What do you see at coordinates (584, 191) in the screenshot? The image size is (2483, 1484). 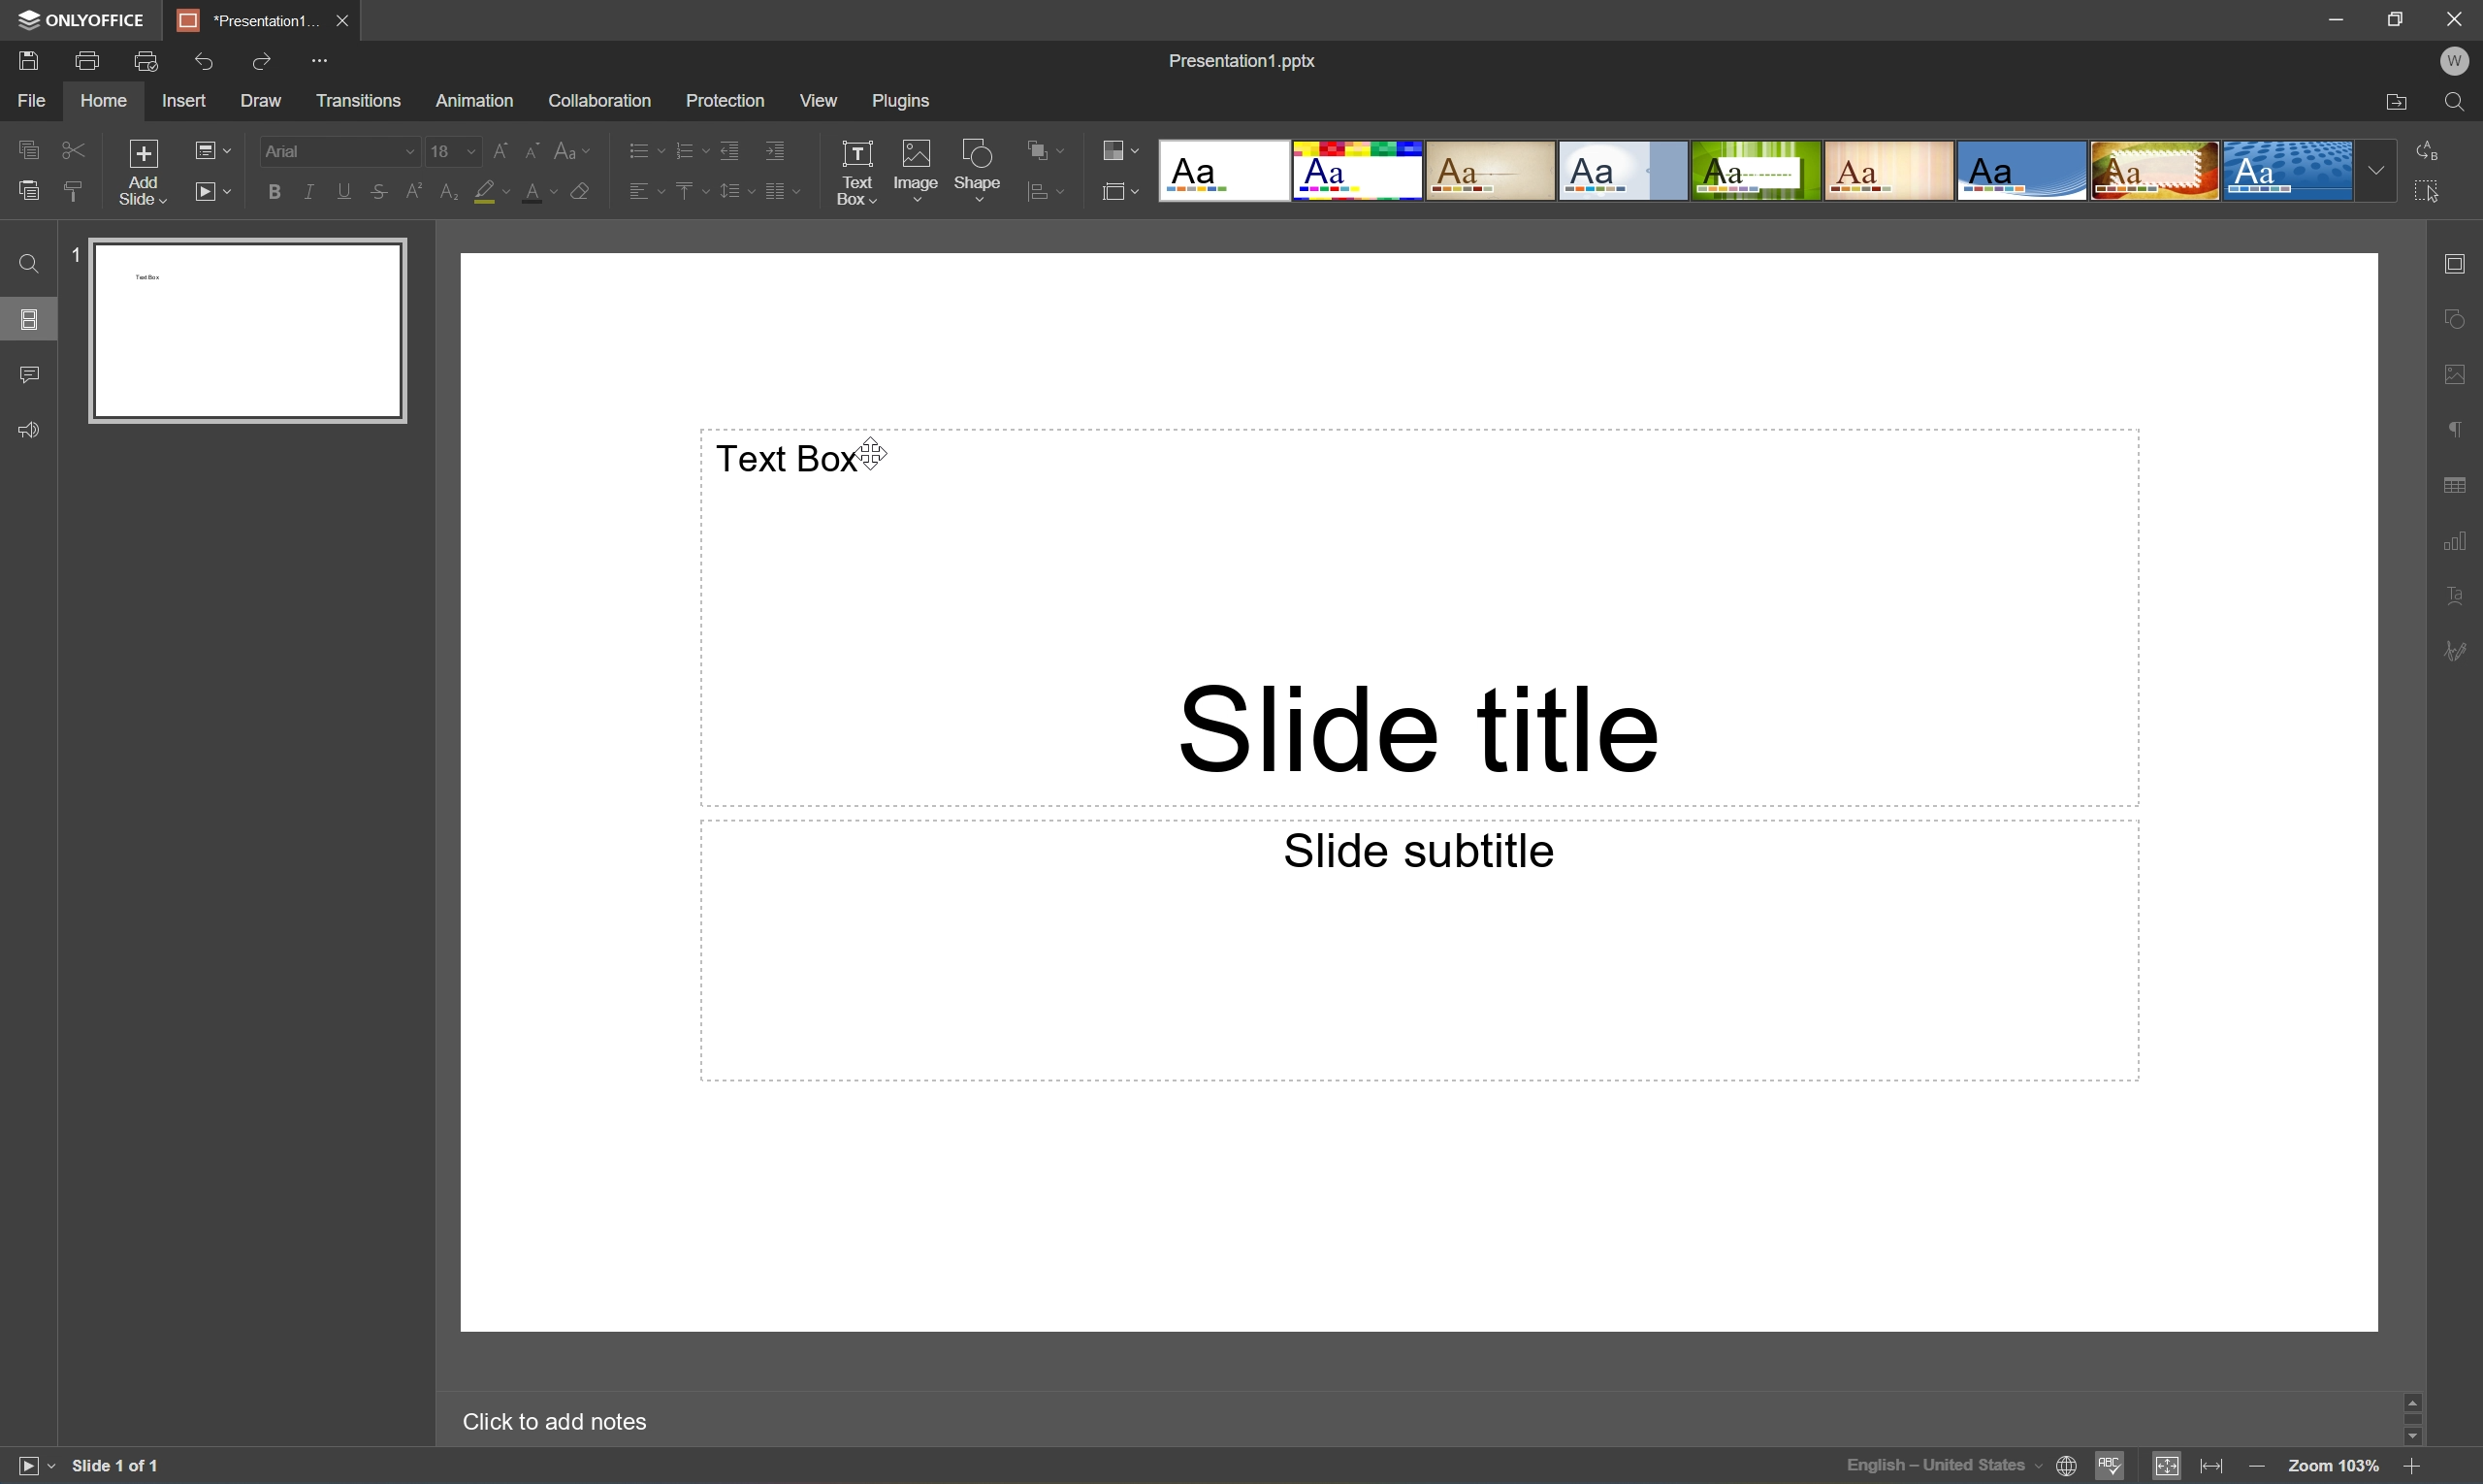 I see `Clear style` at bounding box center [584, 191].